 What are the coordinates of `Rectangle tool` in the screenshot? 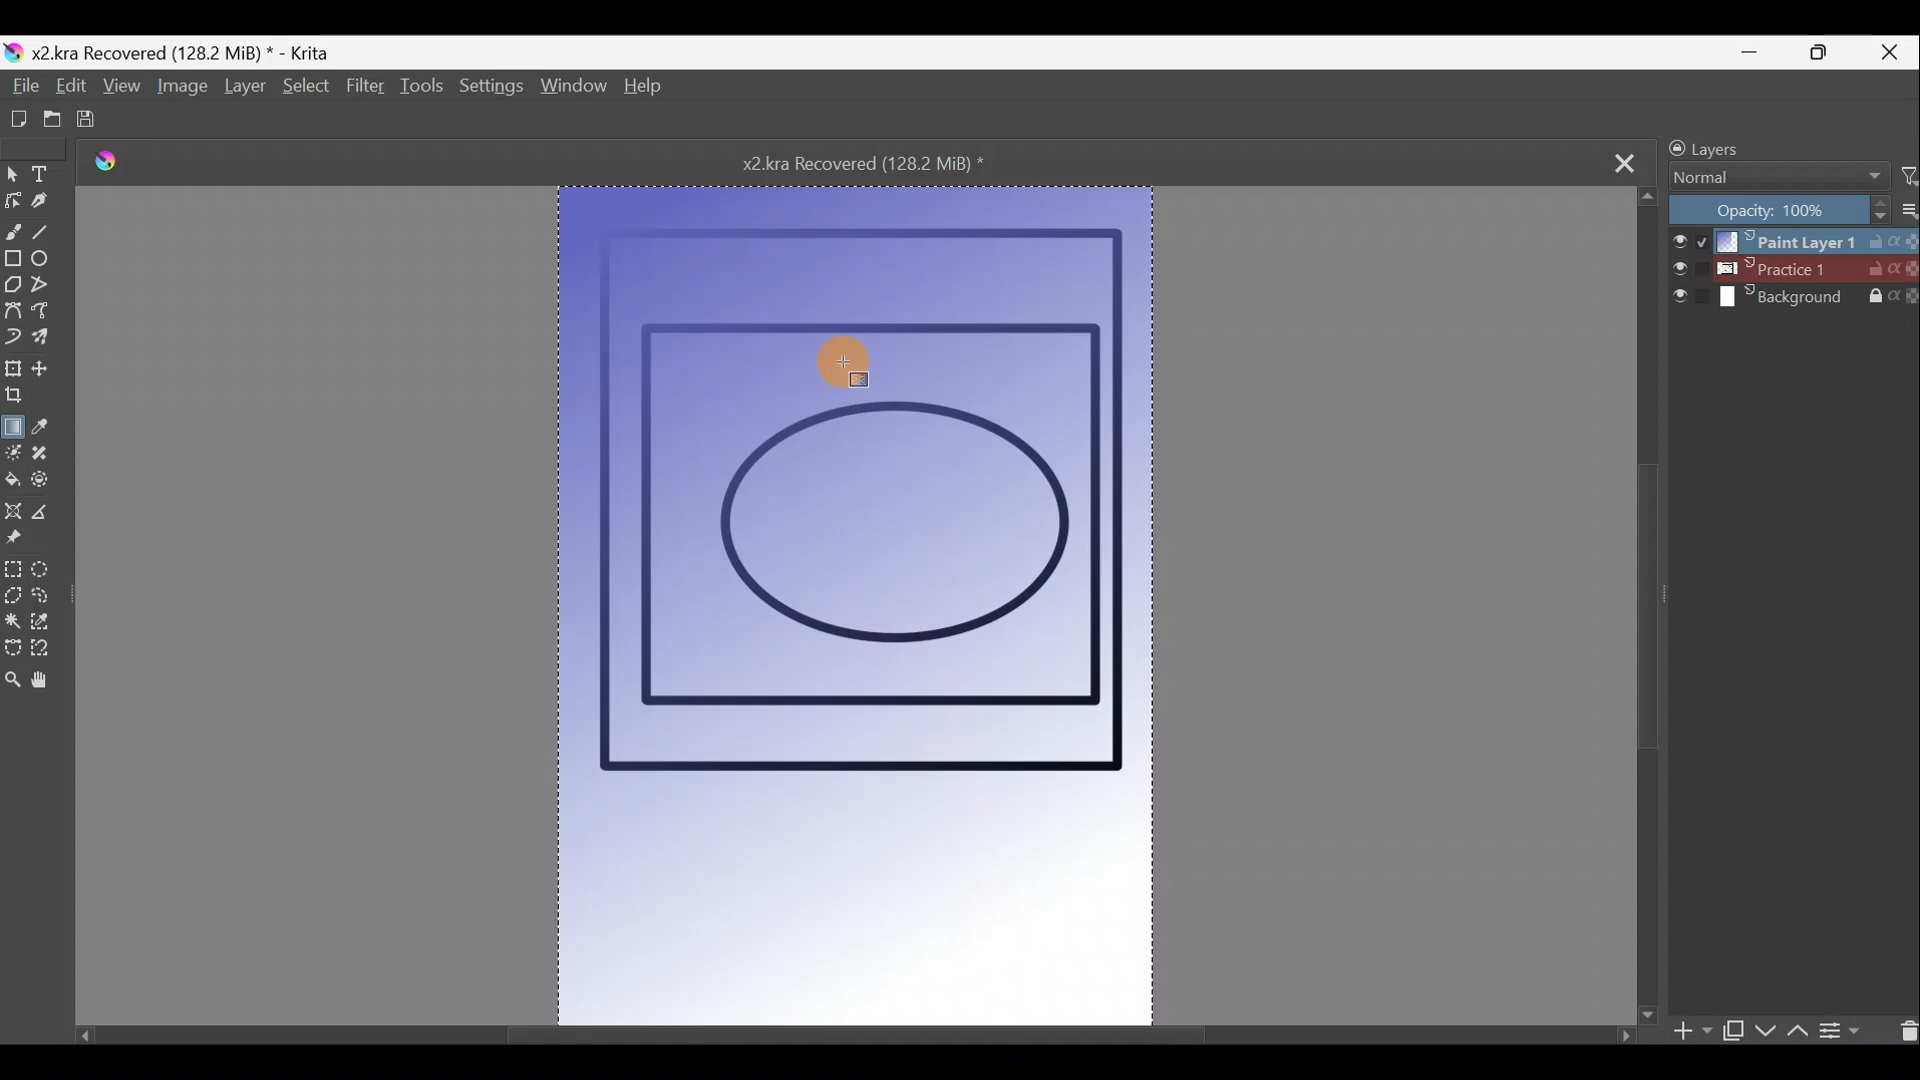 It's located at (12, 261).